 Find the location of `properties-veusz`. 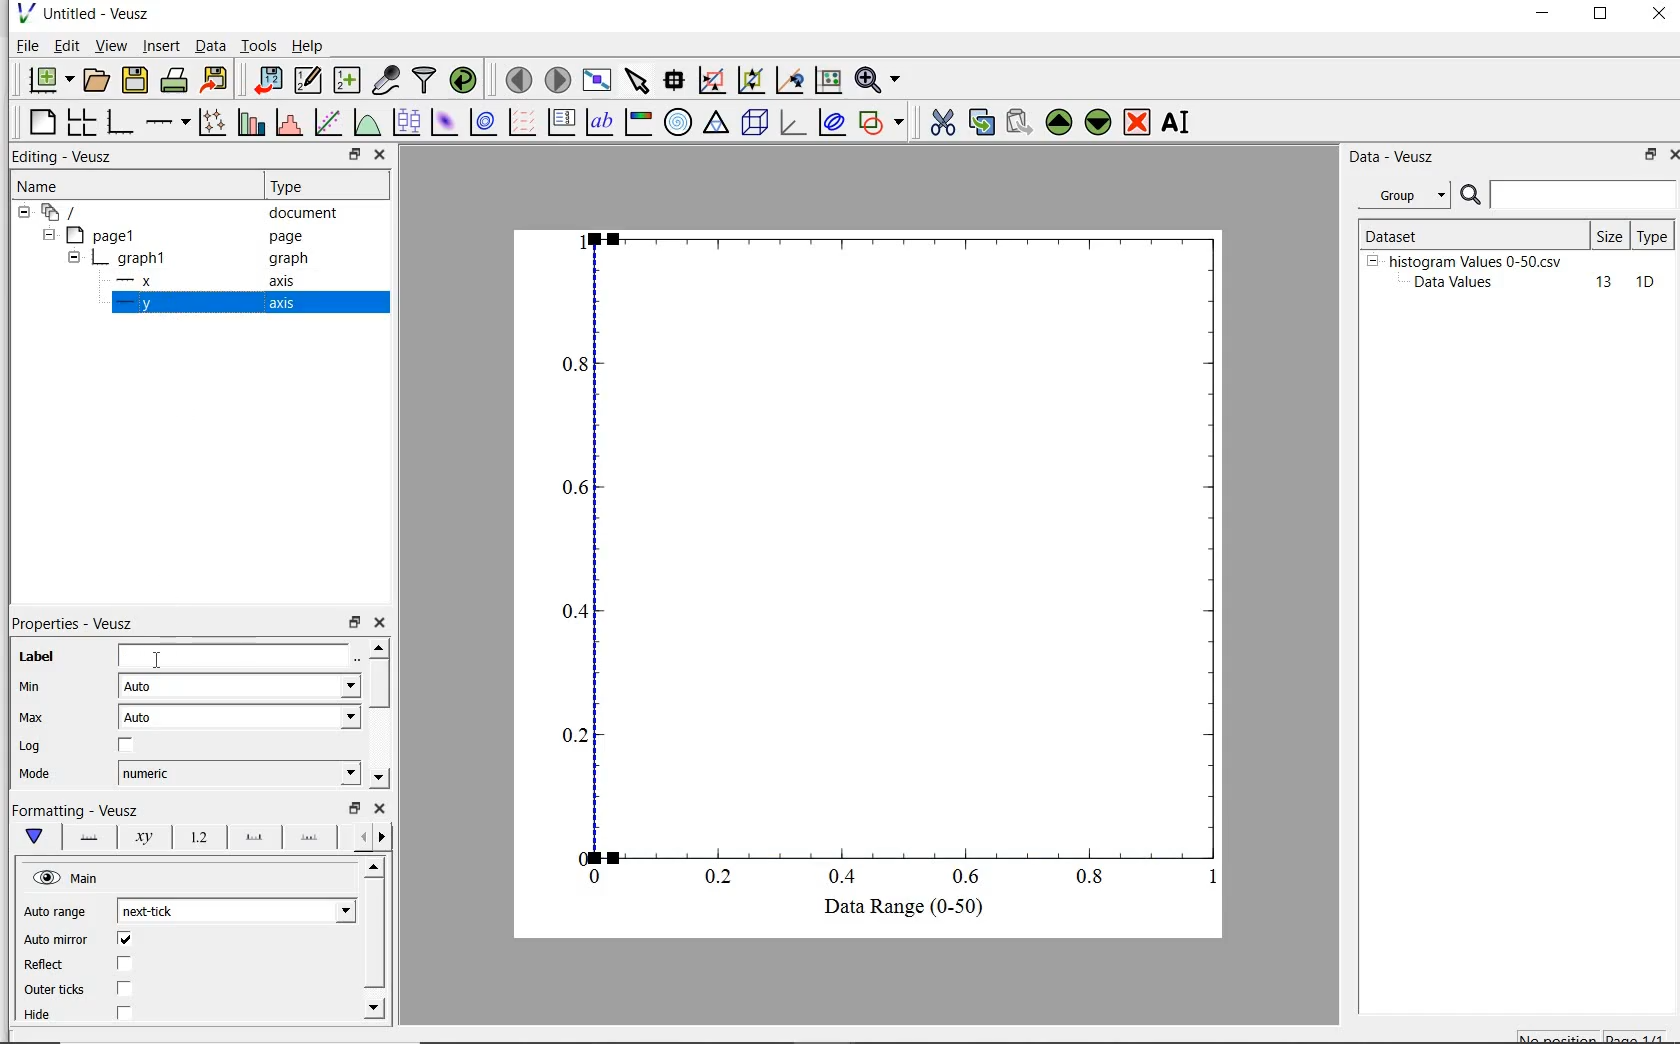

properties-veusz is located at coordinates (73, 624).